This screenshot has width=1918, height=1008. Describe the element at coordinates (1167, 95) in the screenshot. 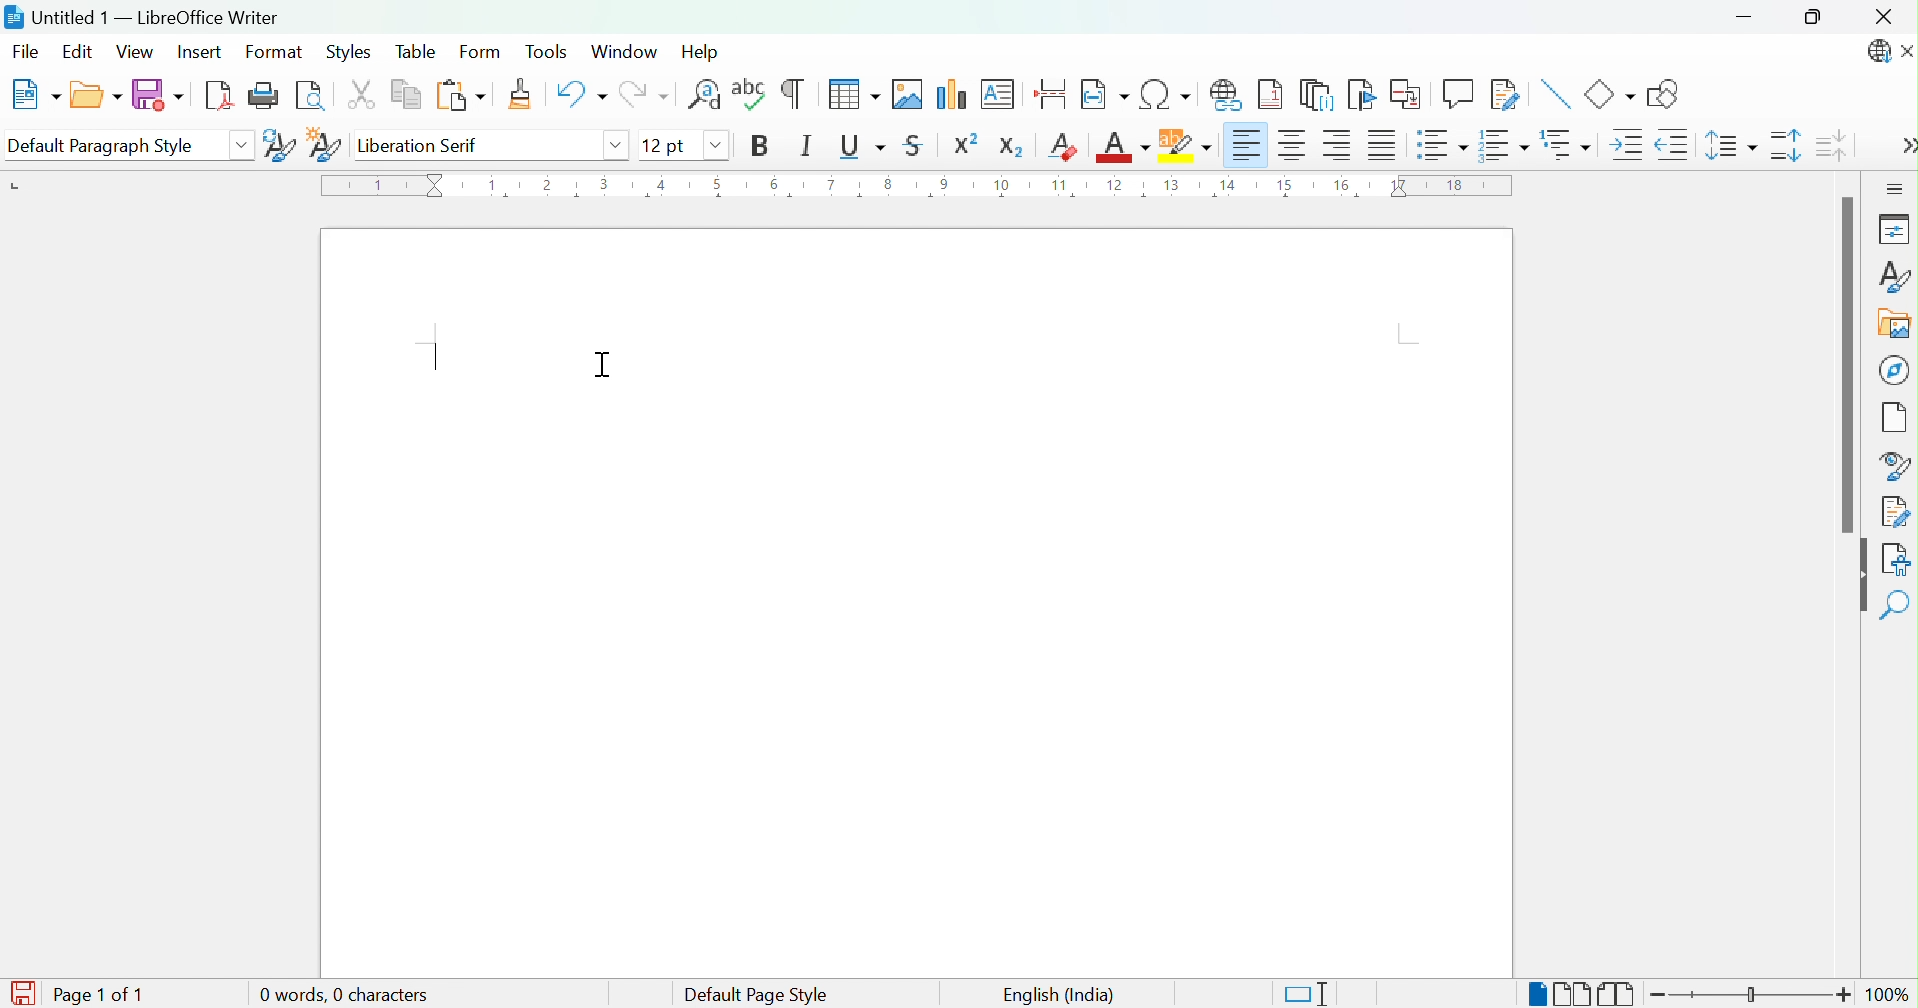

I see `Insert Special Characters` at that location.